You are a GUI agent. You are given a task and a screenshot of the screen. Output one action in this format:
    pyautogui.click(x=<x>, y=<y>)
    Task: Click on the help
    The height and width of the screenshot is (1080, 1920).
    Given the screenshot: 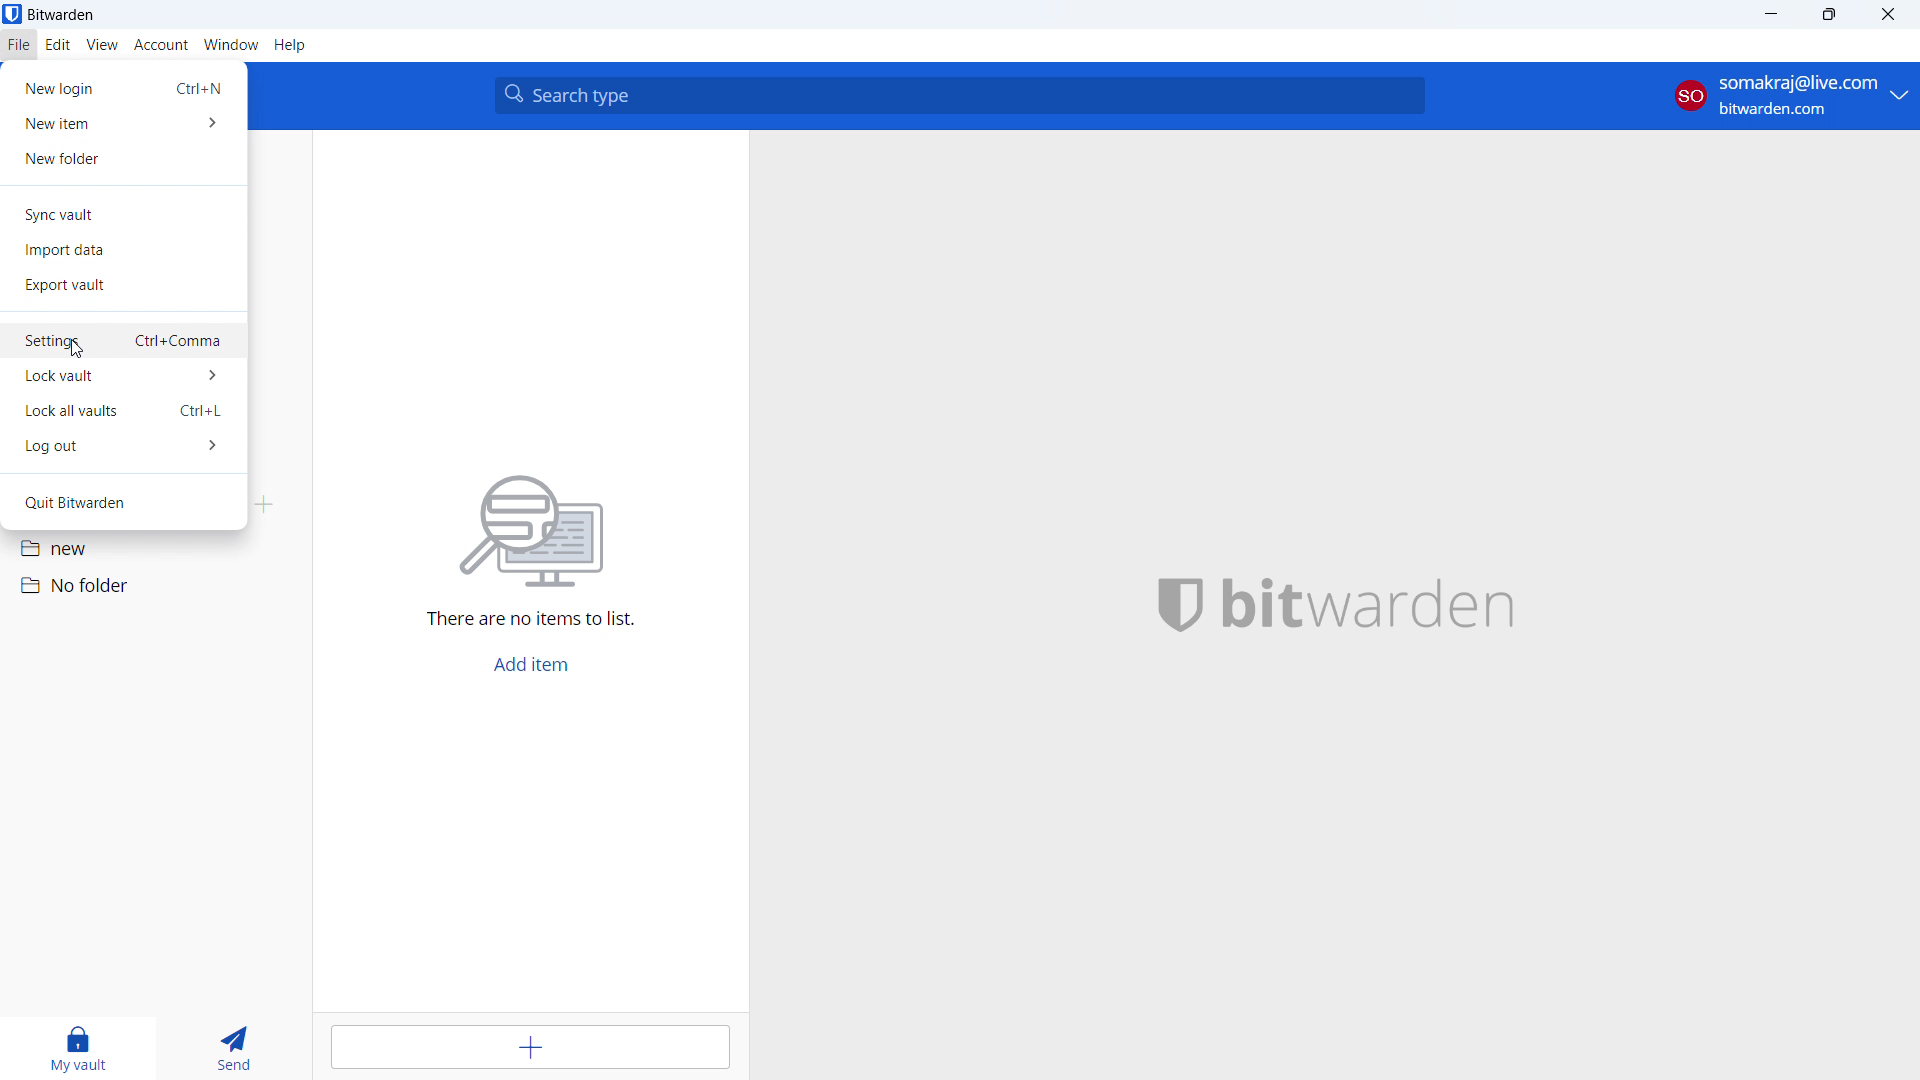 What is the action you would take?
    pyautogui.click(x=291, y=46)
    